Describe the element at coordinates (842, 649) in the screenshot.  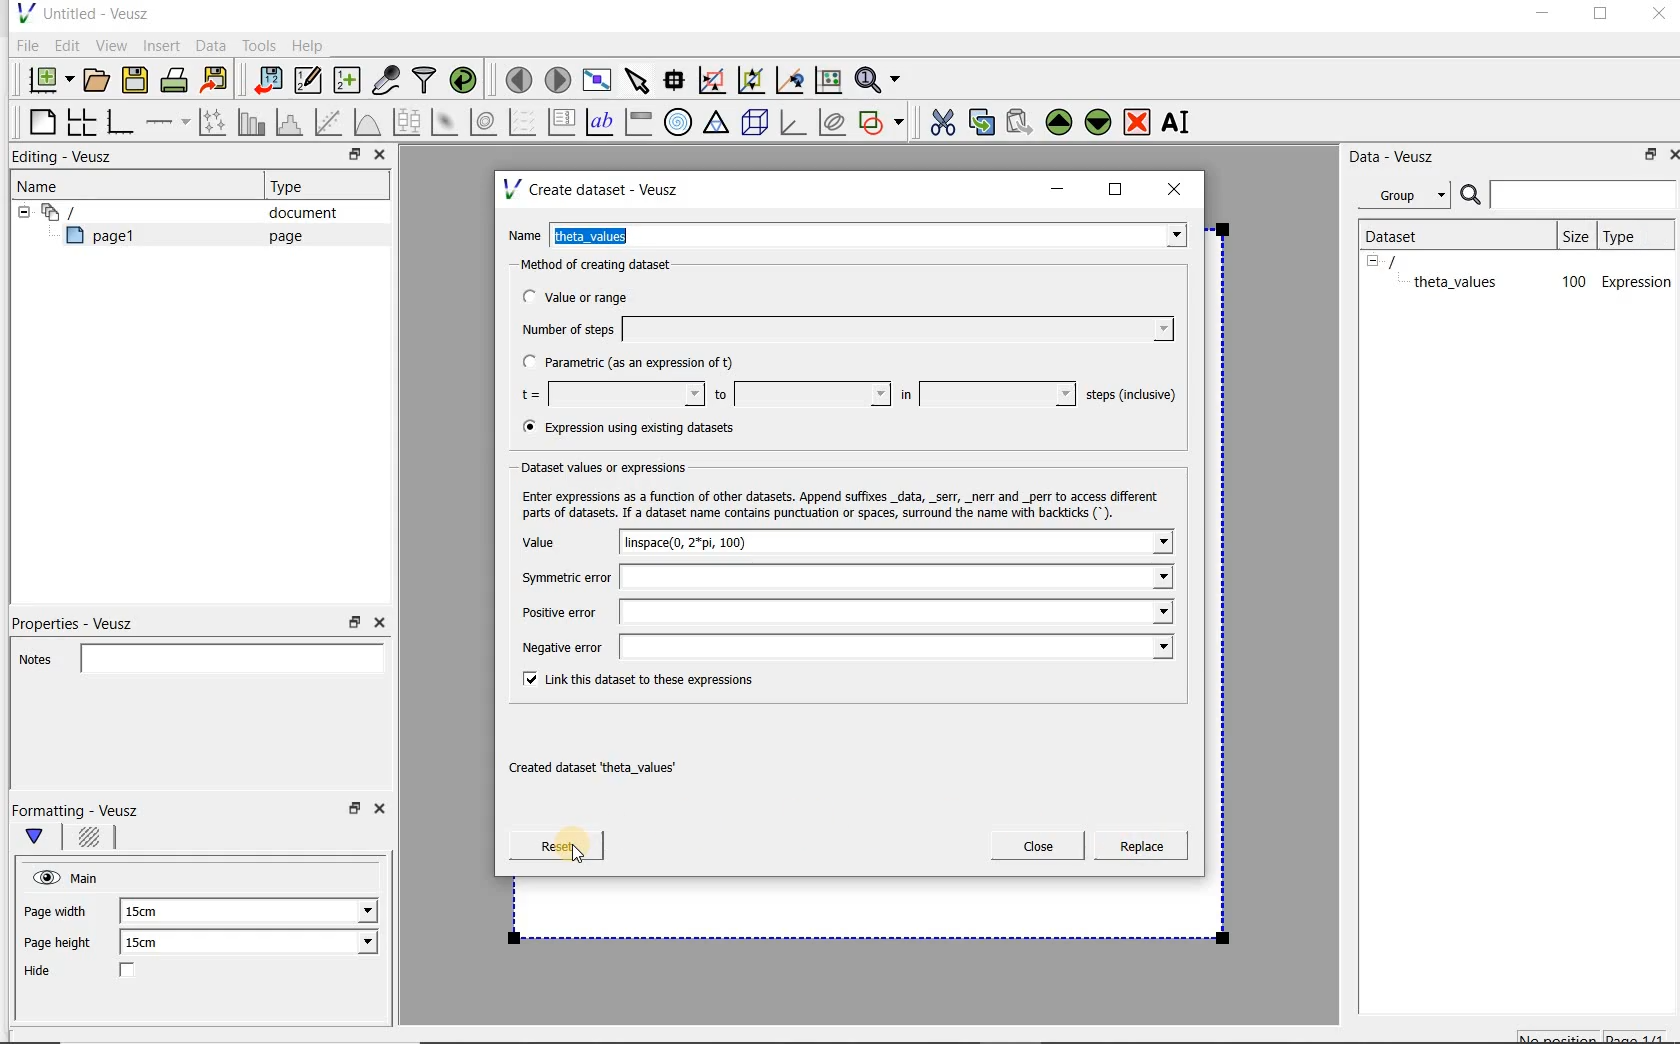
I see `Negative error ` at that location.